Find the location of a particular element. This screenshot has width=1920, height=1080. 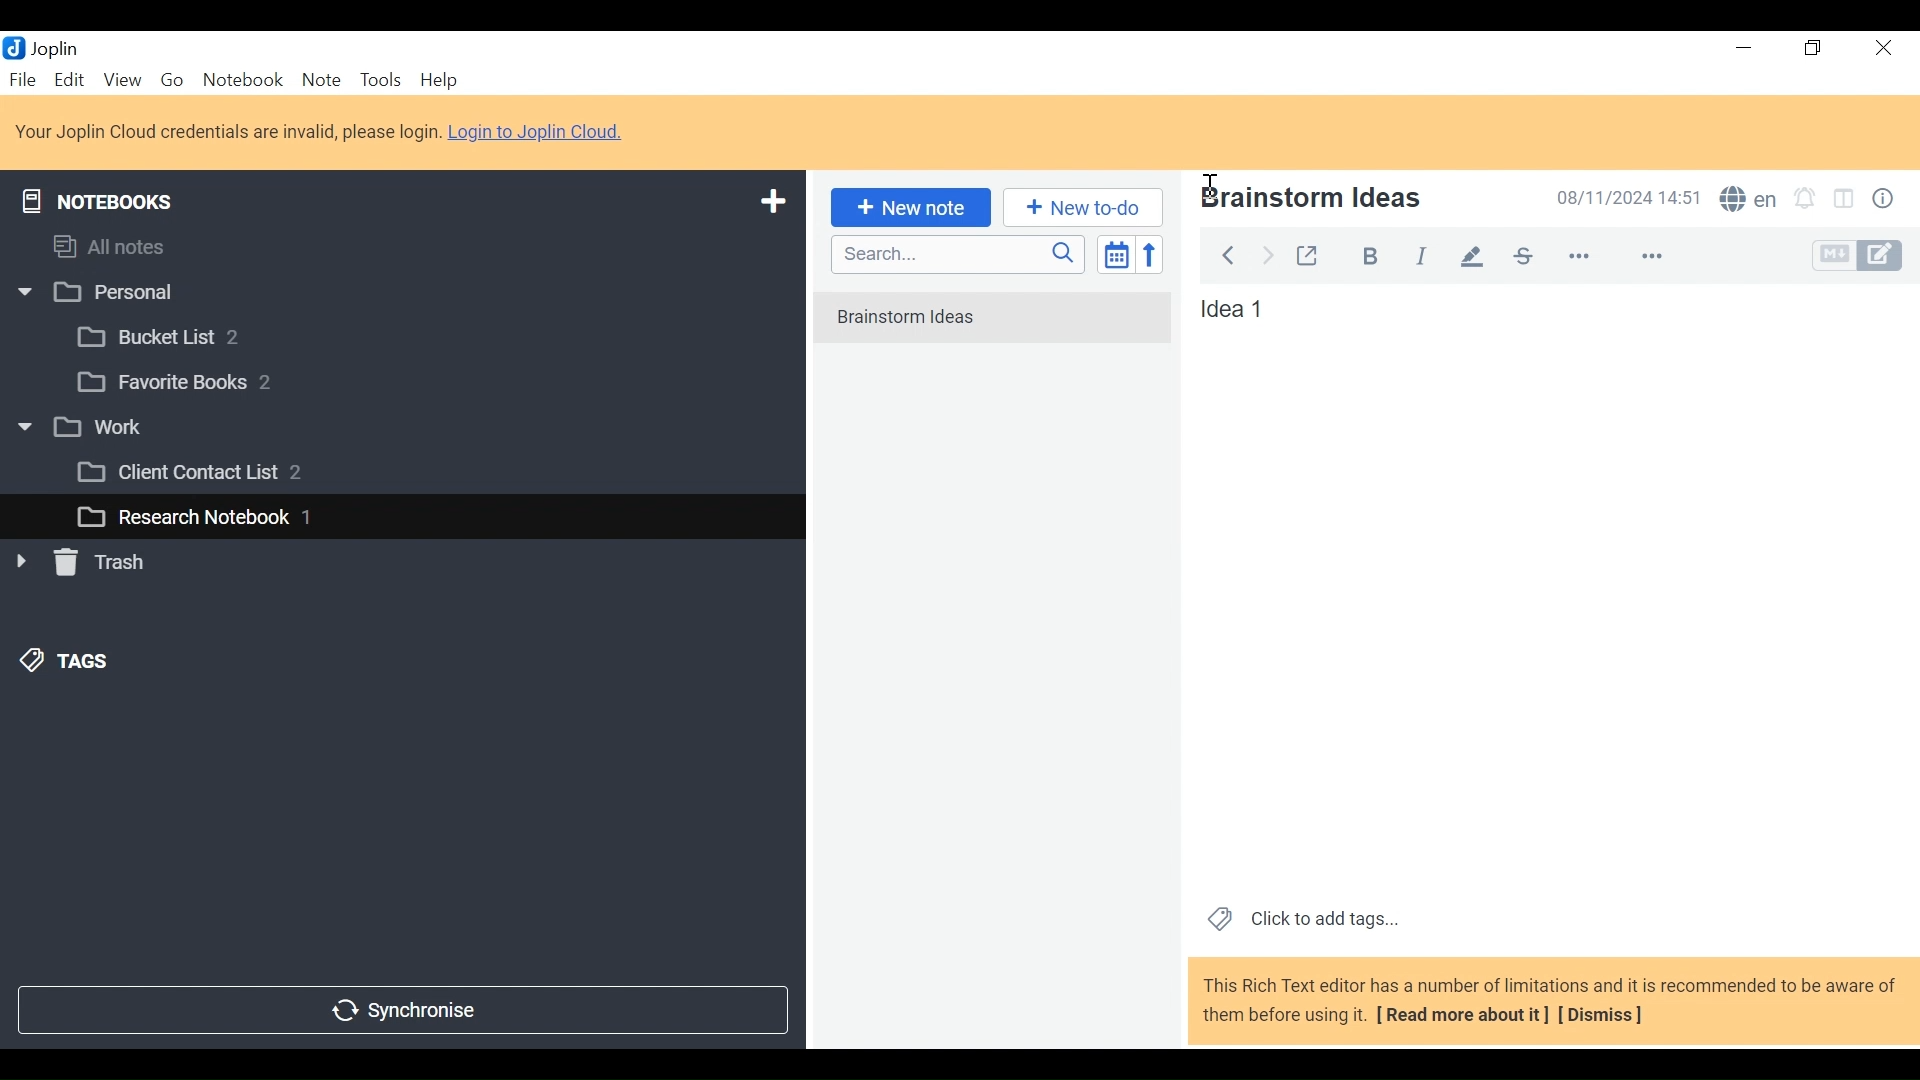

Notebook is located at coordinates (245, 79).